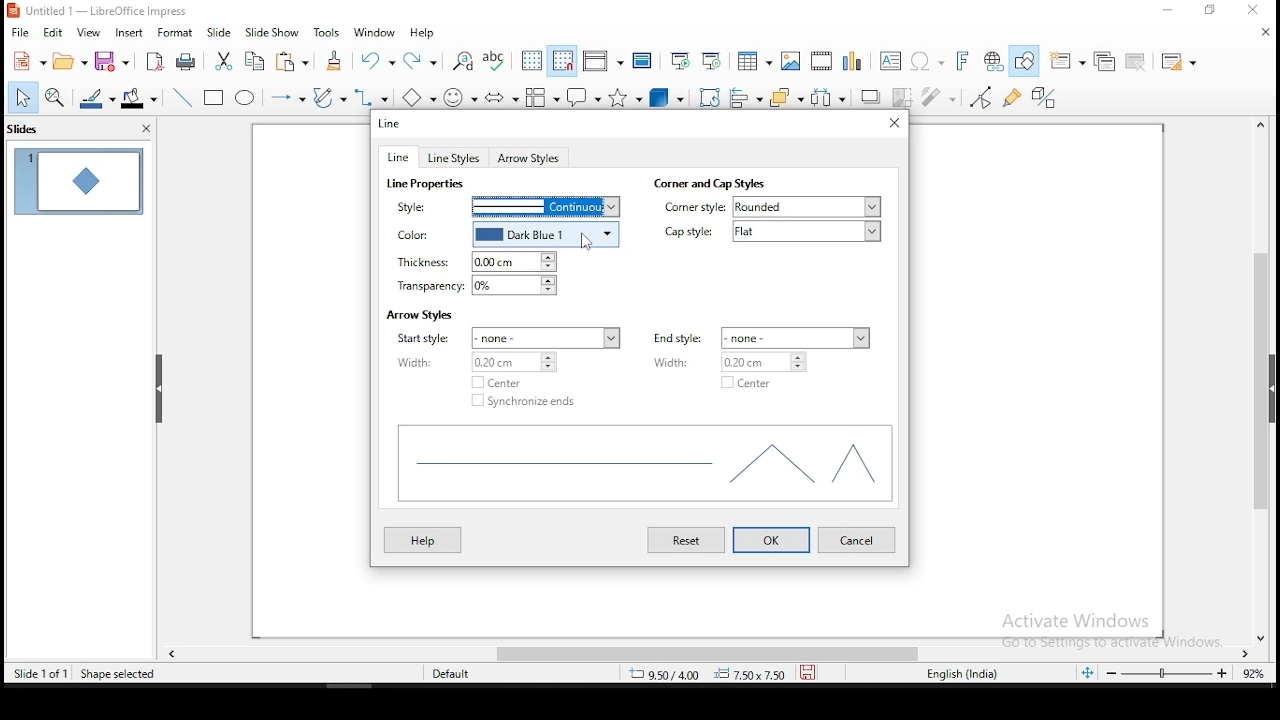 The width and height of the screenshot is (1280, 720). Describe the element at coordinates (965, 61) in the screenshot. I see `` at that location.